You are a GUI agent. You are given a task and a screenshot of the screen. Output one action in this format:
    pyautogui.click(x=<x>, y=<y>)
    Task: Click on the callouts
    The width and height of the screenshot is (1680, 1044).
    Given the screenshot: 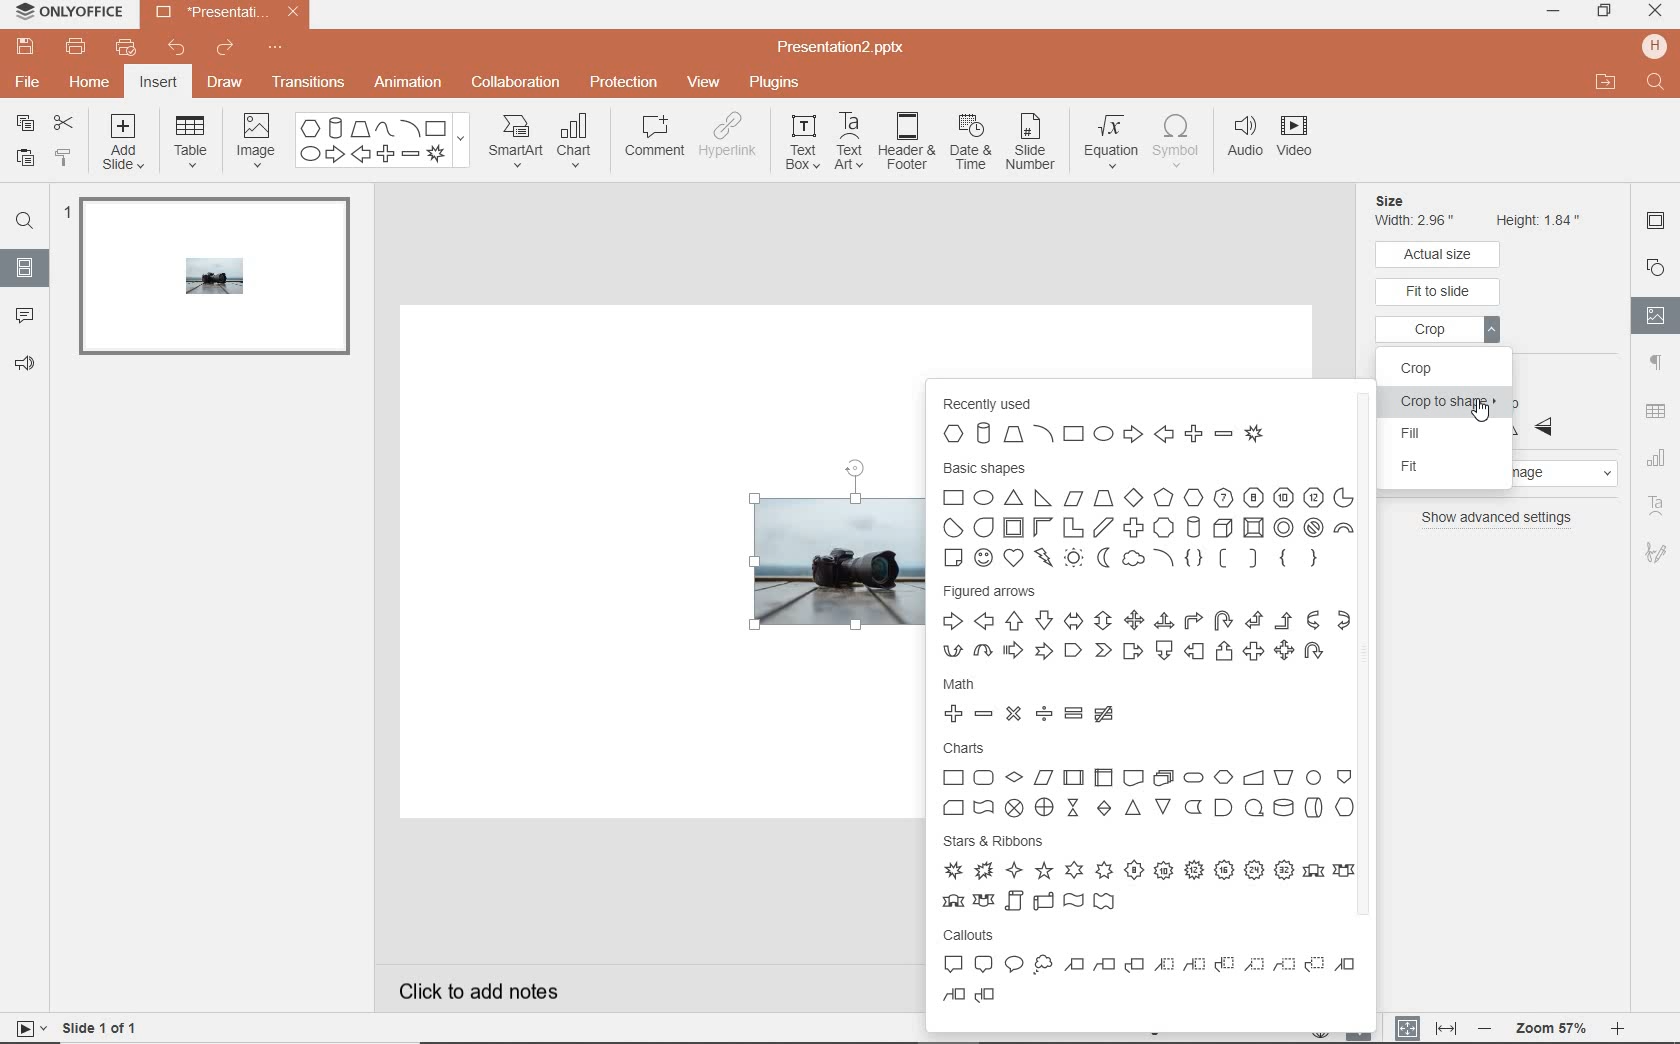 What is the action you would take?
    pyautogui.click(x=1153, y=973)
    